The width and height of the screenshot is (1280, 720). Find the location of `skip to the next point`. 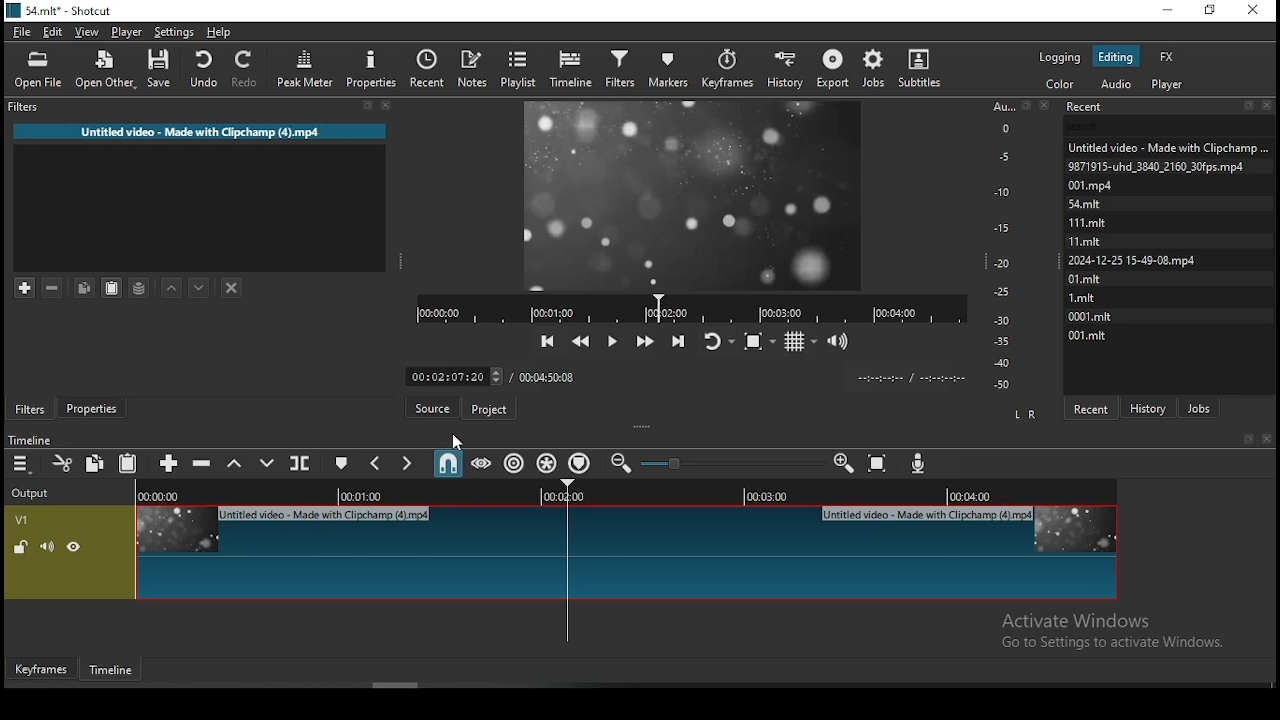

skip to the next point is located at coordinates (681, 342).